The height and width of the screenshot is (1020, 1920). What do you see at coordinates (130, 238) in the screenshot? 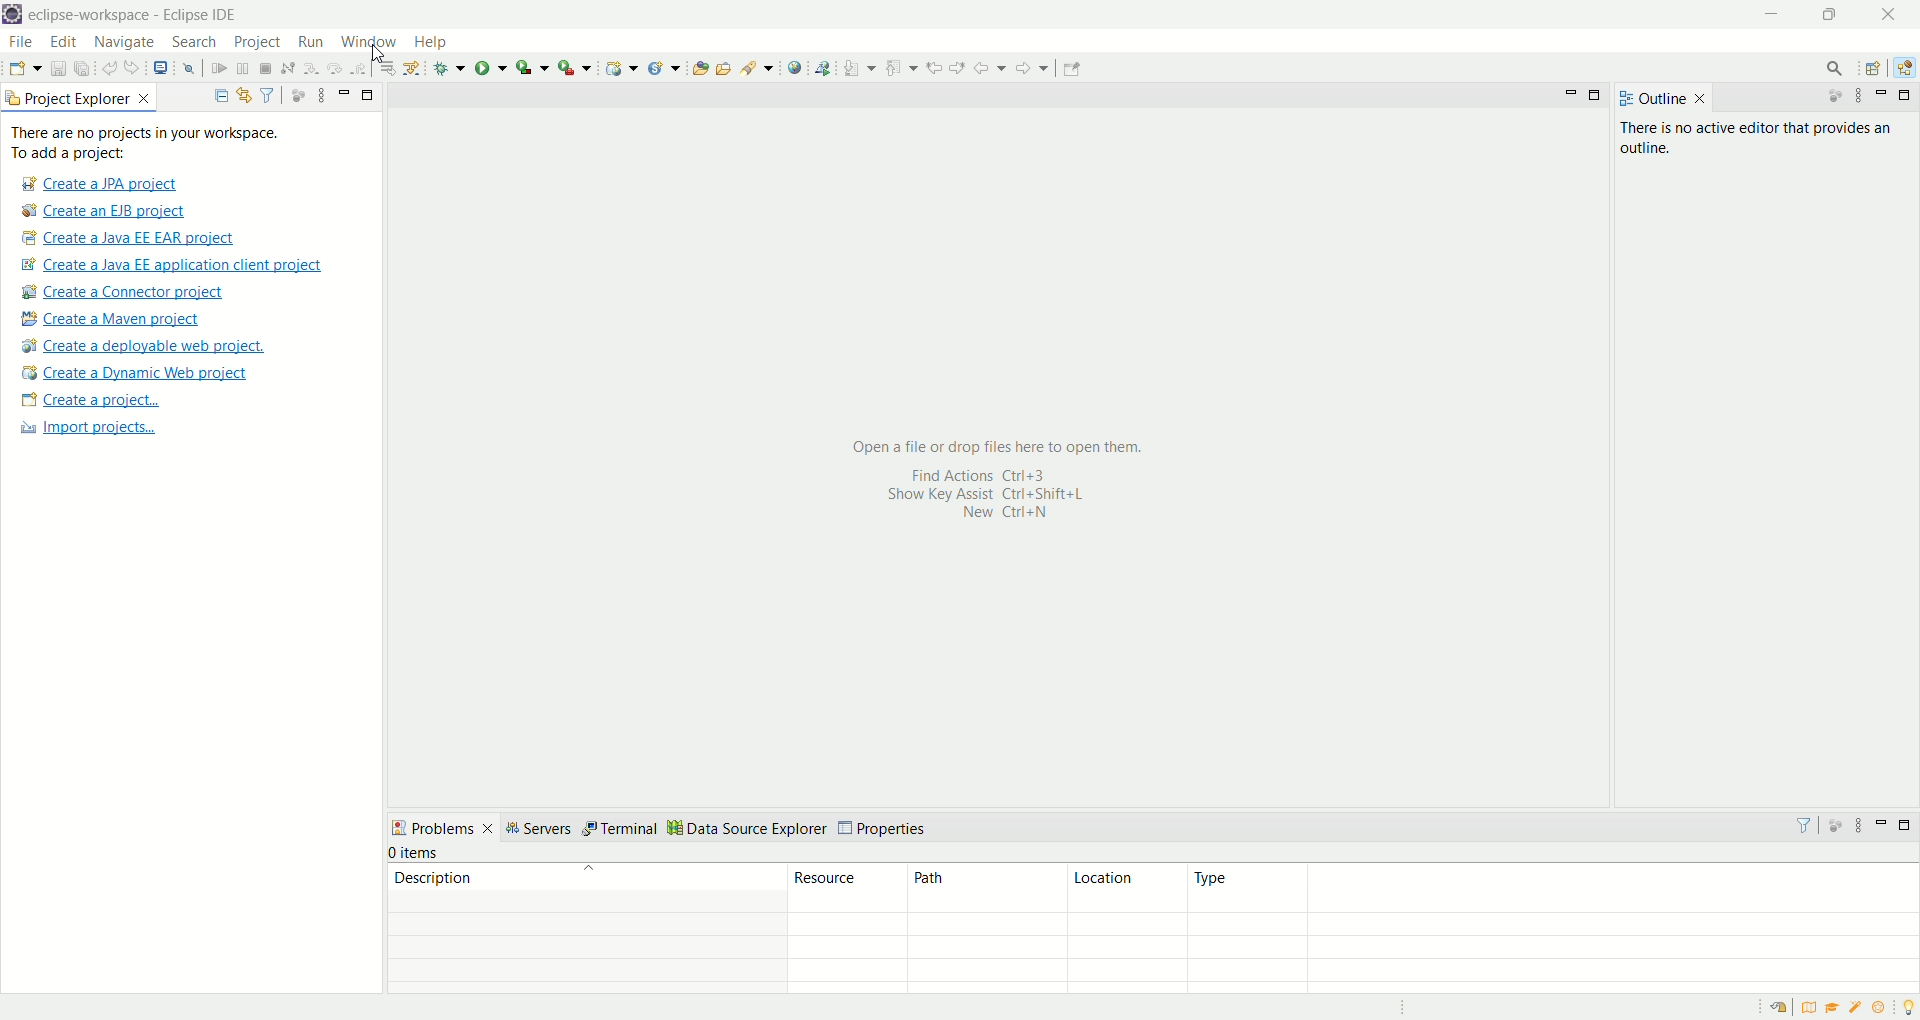
I see `create a Java EE EAR project` at bounding box center [130, 238].